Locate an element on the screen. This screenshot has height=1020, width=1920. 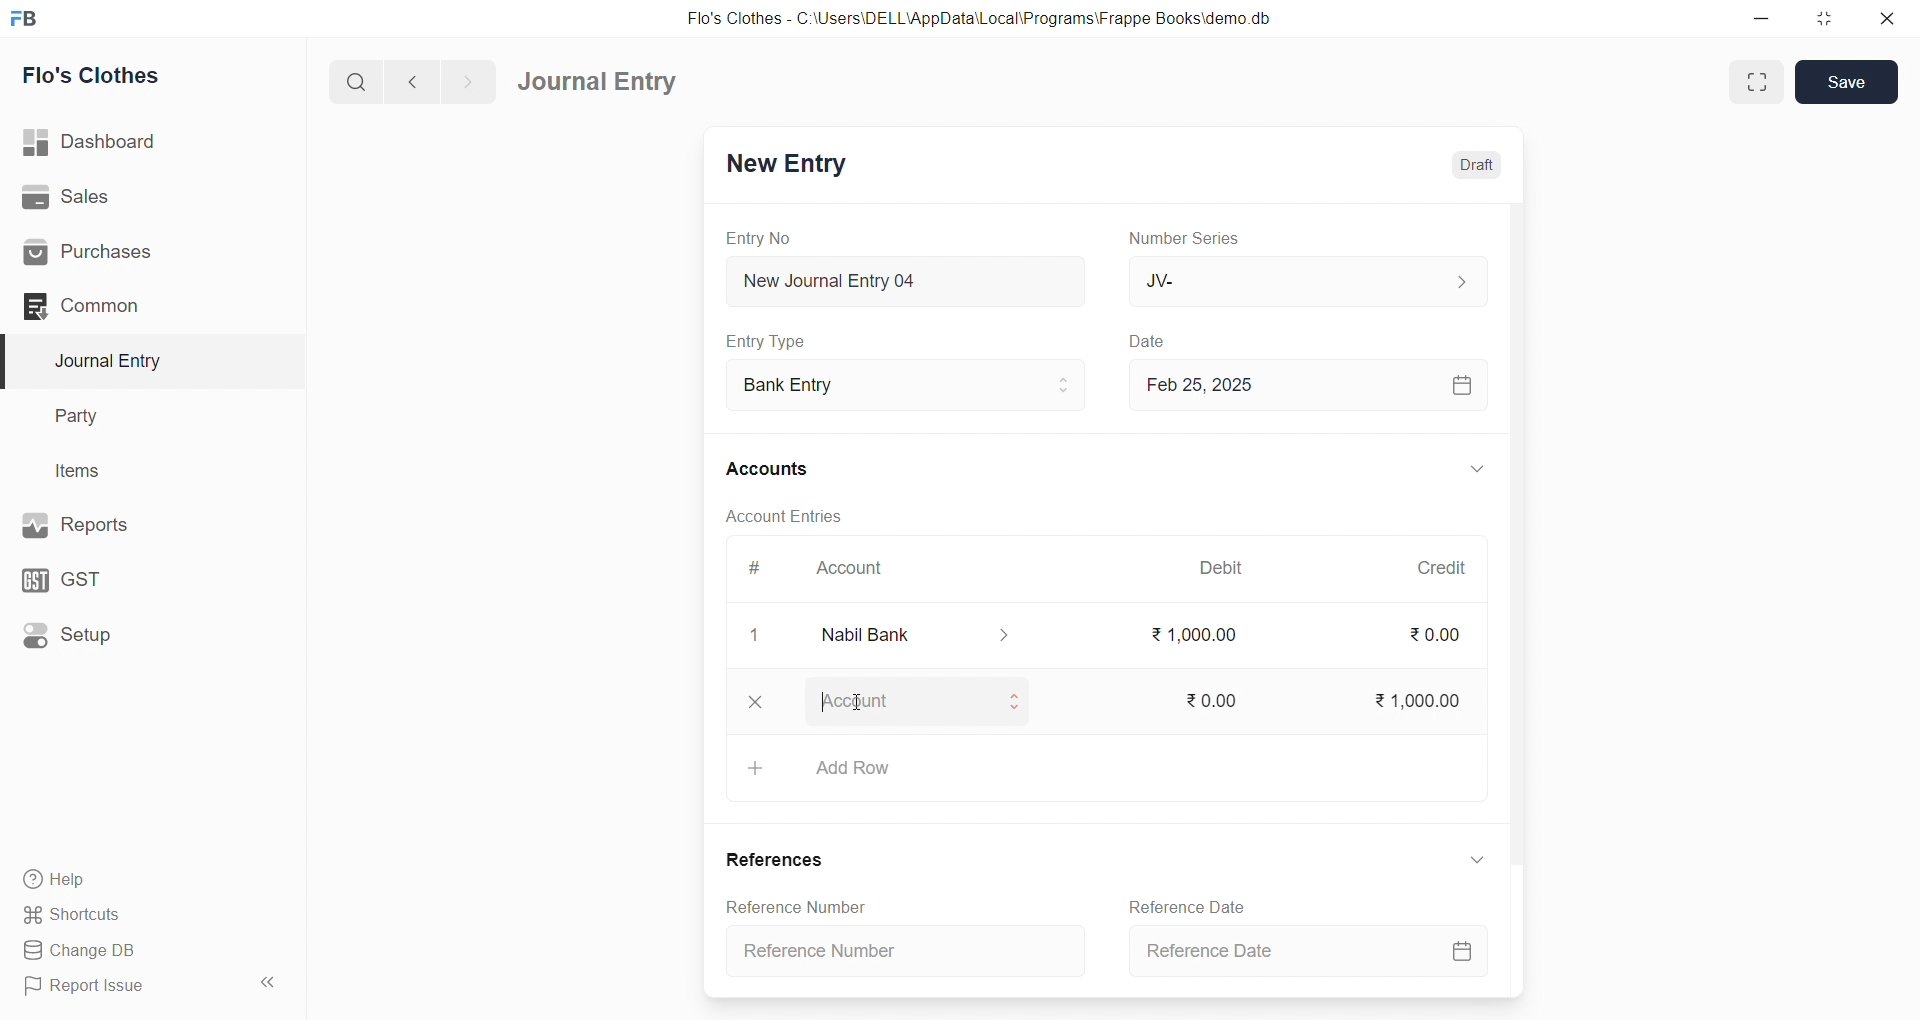
Number Series is located at coordinates (1188, 237).